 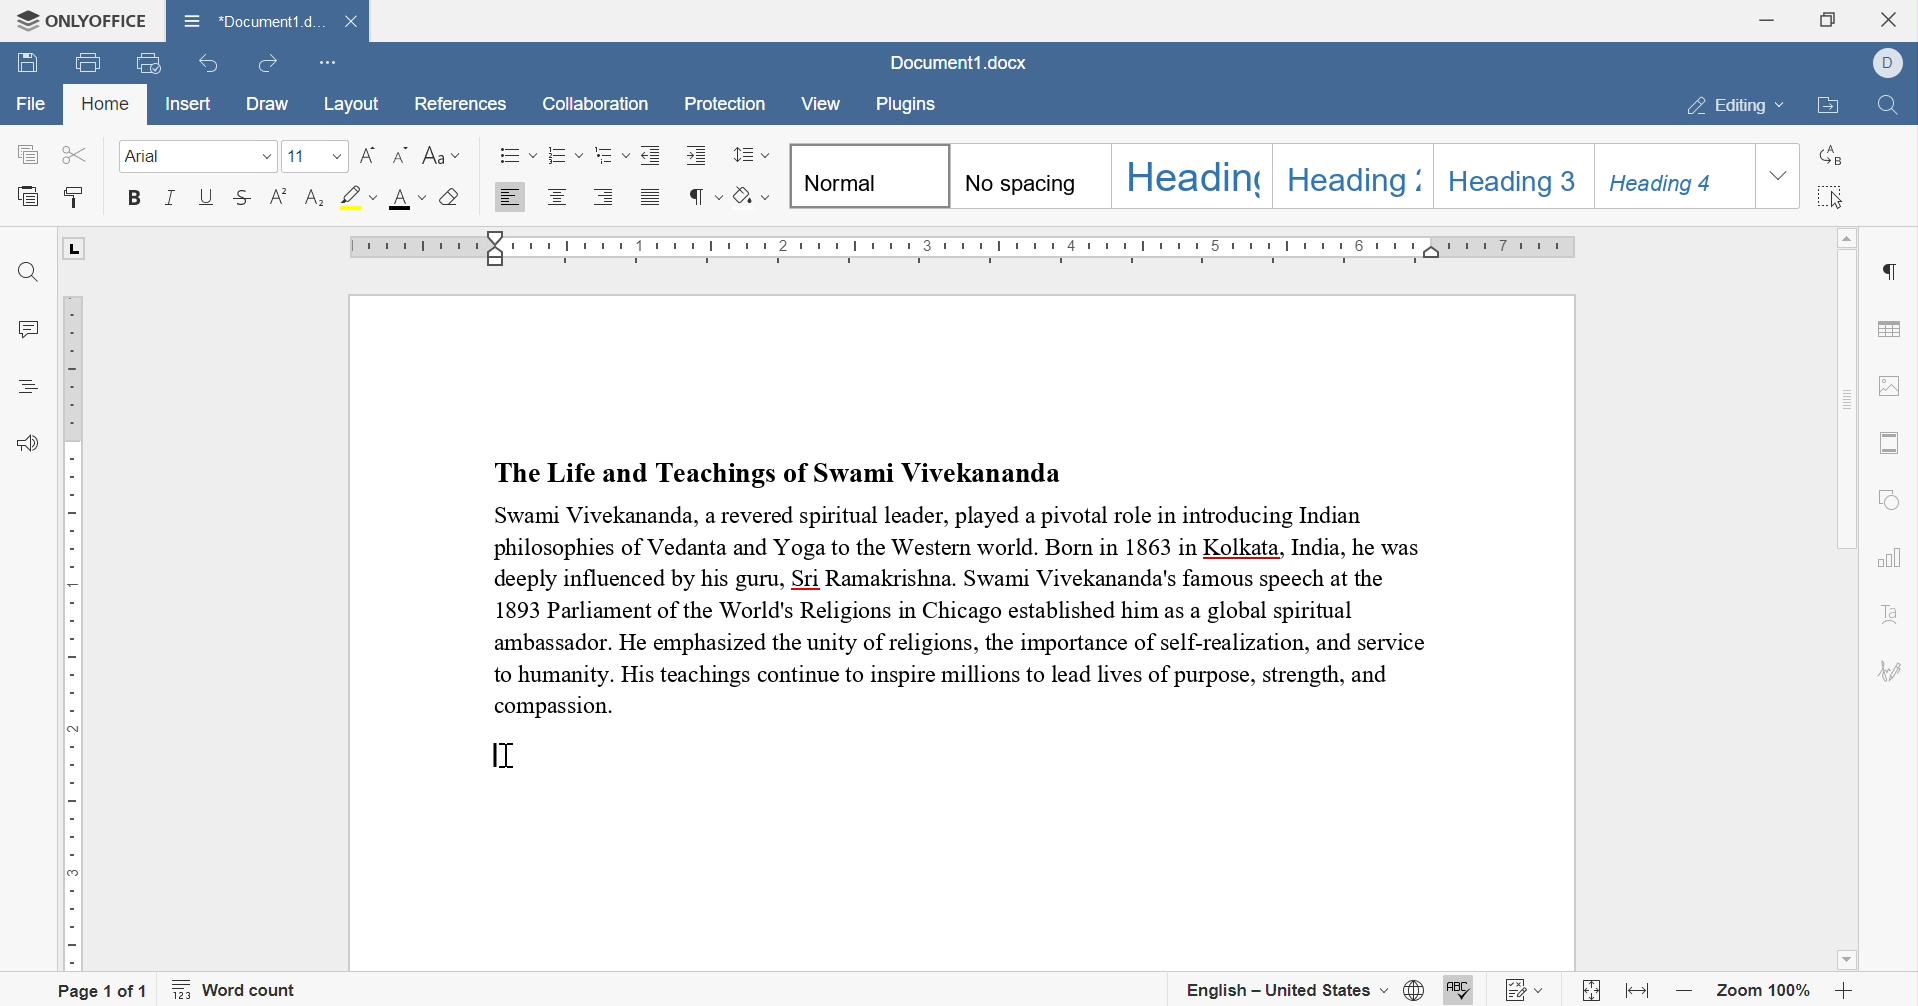 I want to click on decrement font size, so click(x=402, y=155).